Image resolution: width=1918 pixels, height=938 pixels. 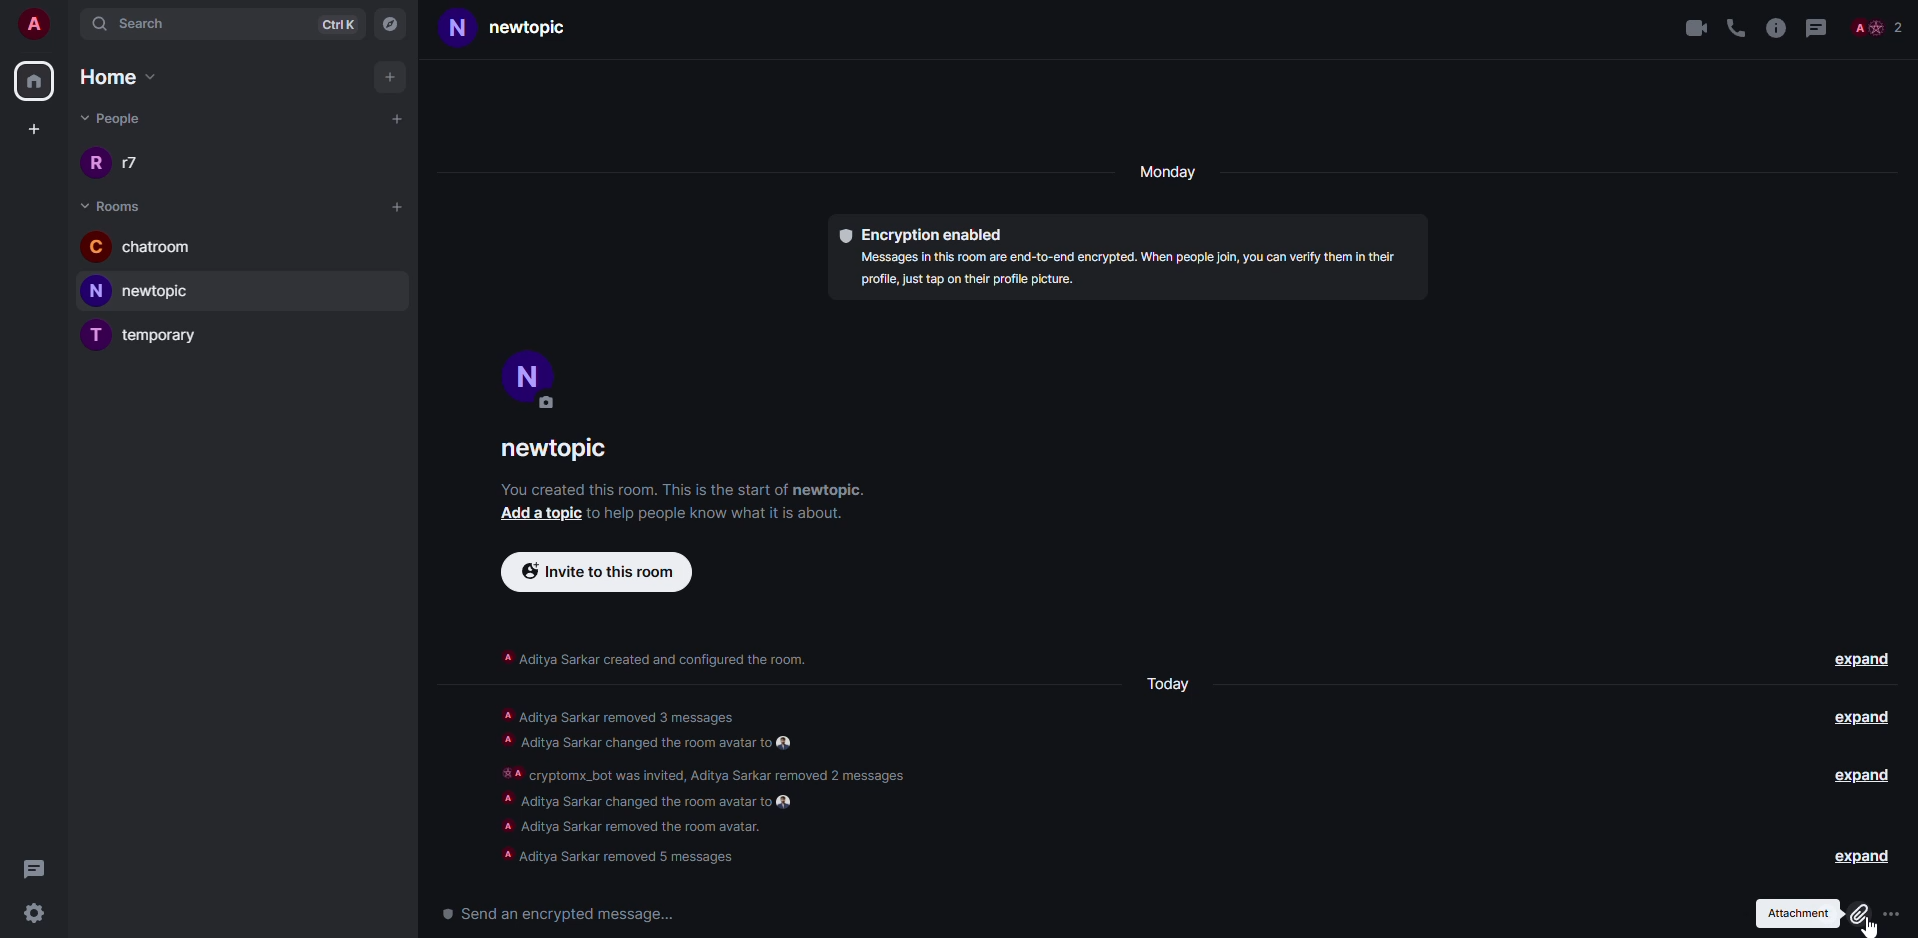 I want to click on account, so click(x=30, y=20).